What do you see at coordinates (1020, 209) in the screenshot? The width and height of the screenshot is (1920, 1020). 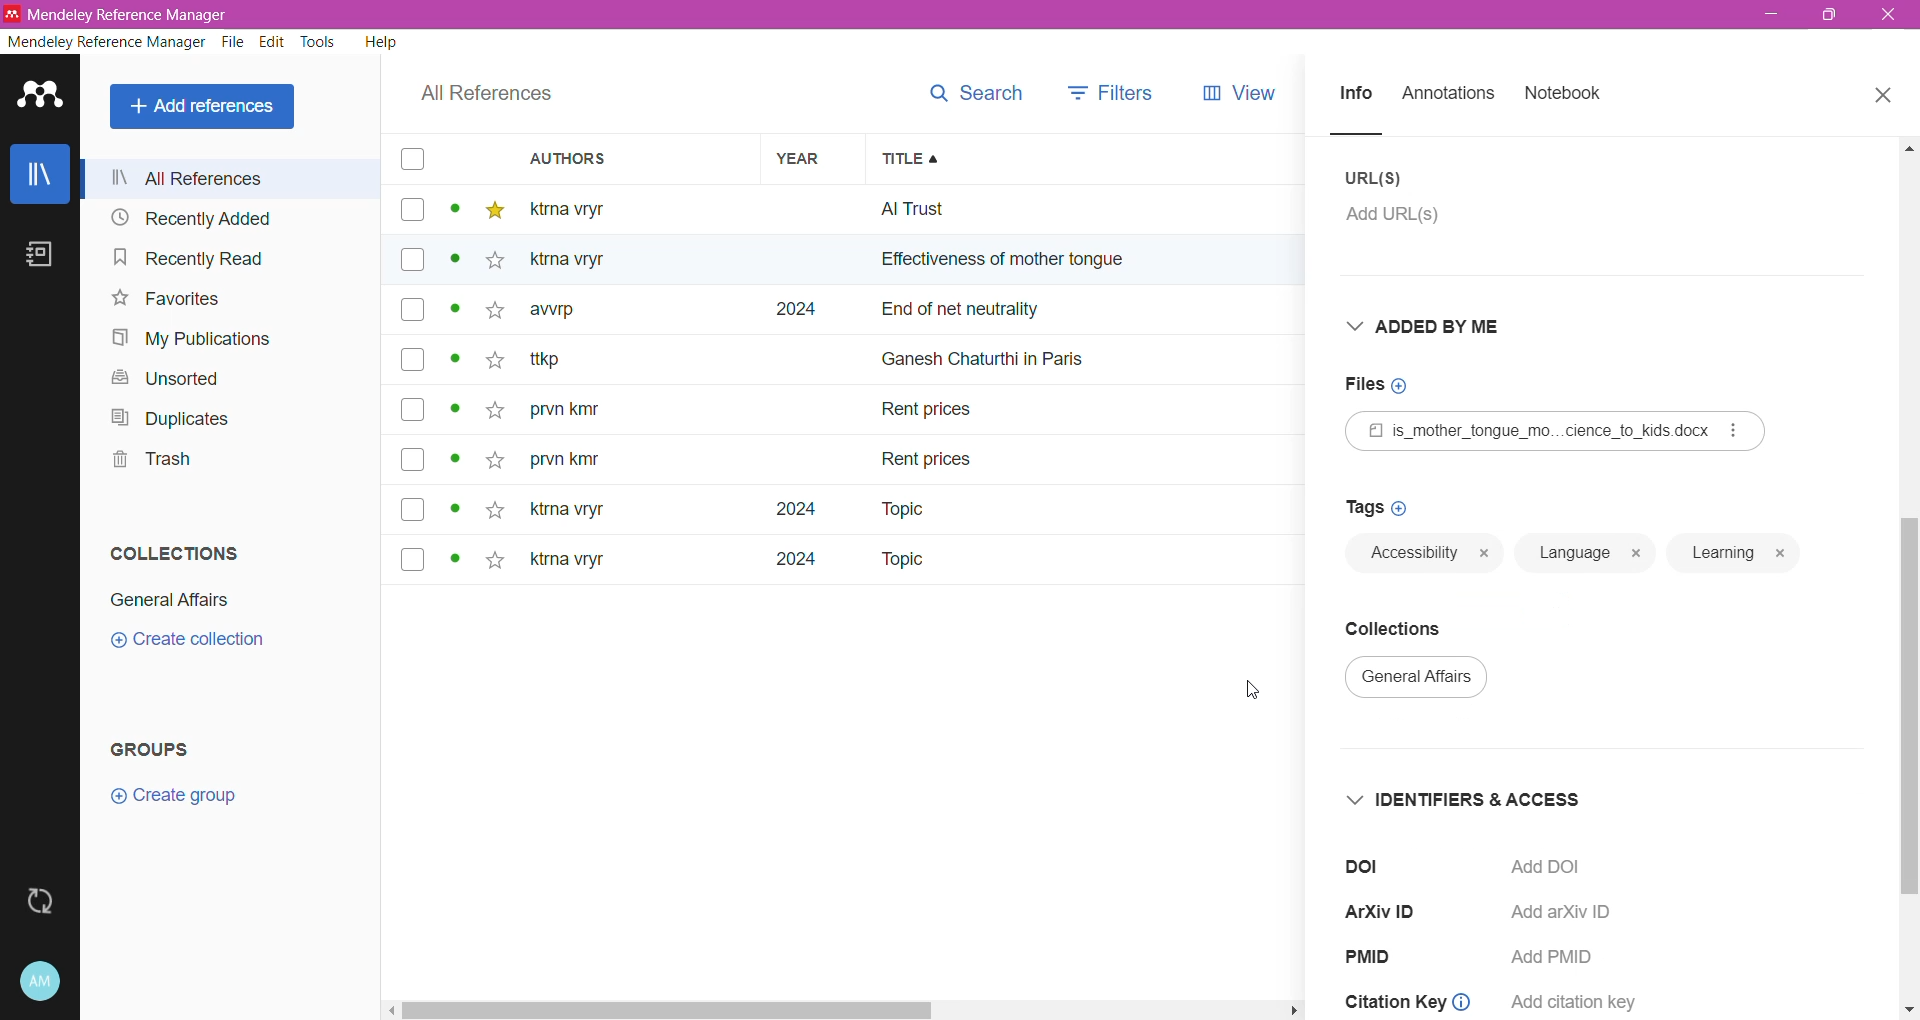 I see `all trust` at bounding box center [1020, 209].